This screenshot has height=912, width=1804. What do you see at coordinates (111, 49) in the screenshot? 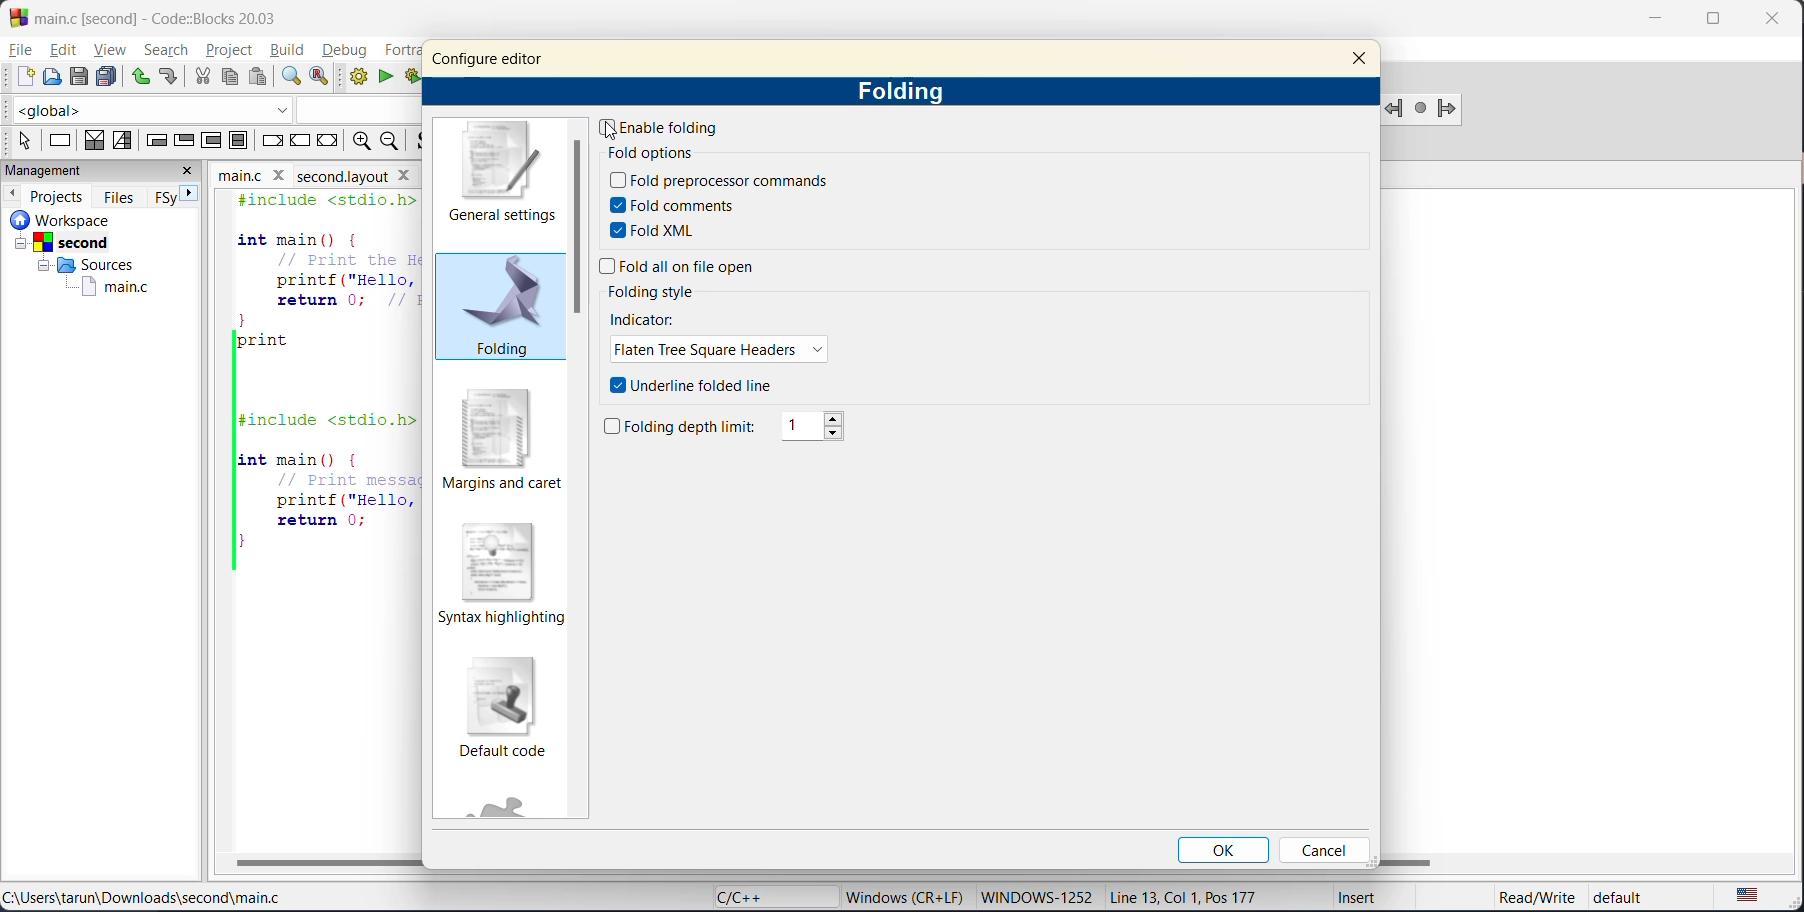
I see `view` at bounding box center [111, 49].